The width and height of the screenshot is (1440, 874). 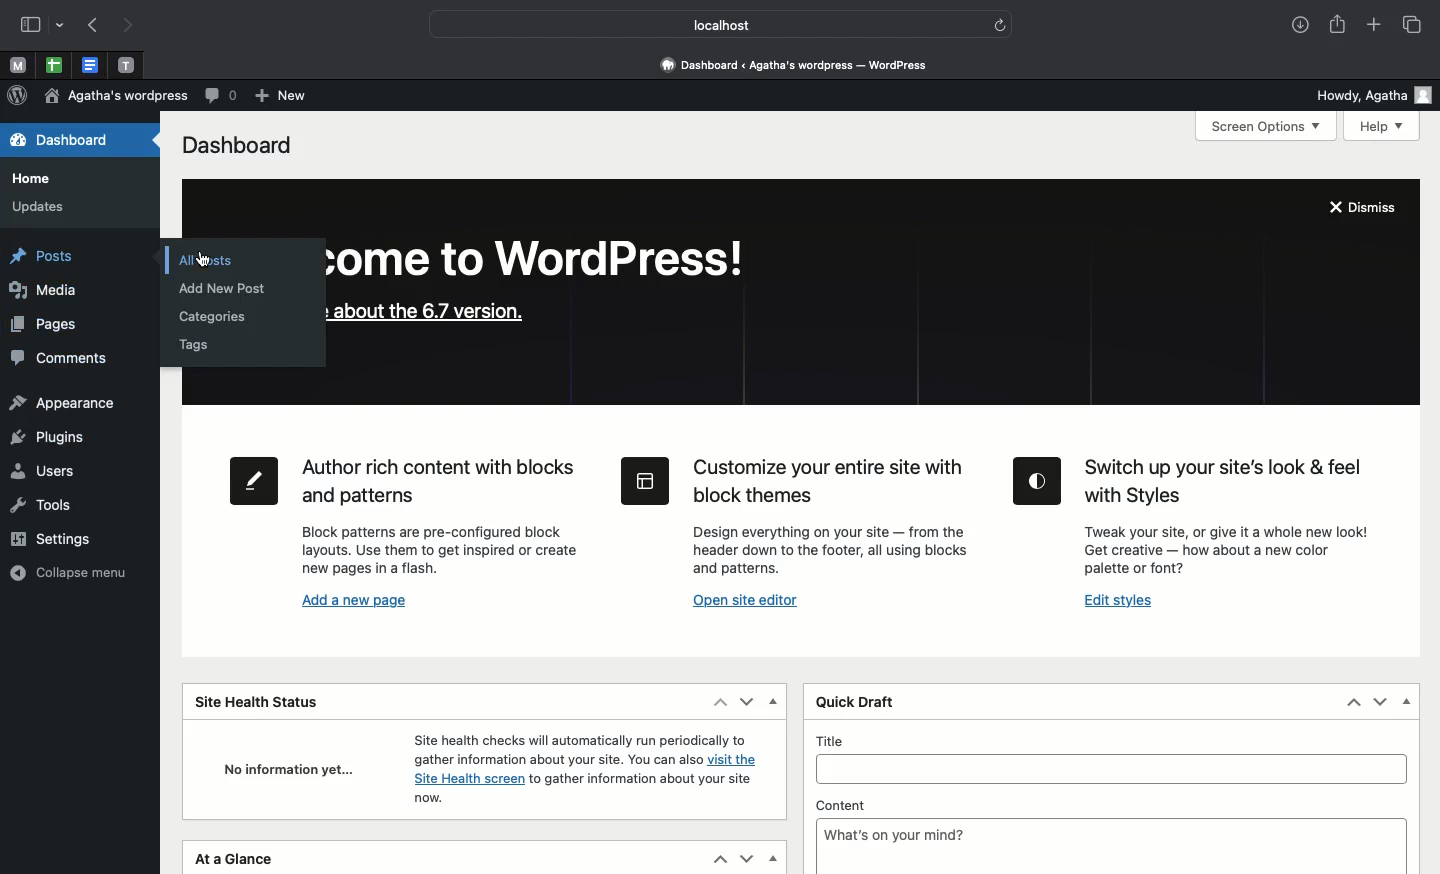 What do you see at coordinates (31, 27) in the screenshot?
I see `Sidebare` at bounding box center [31, 27].